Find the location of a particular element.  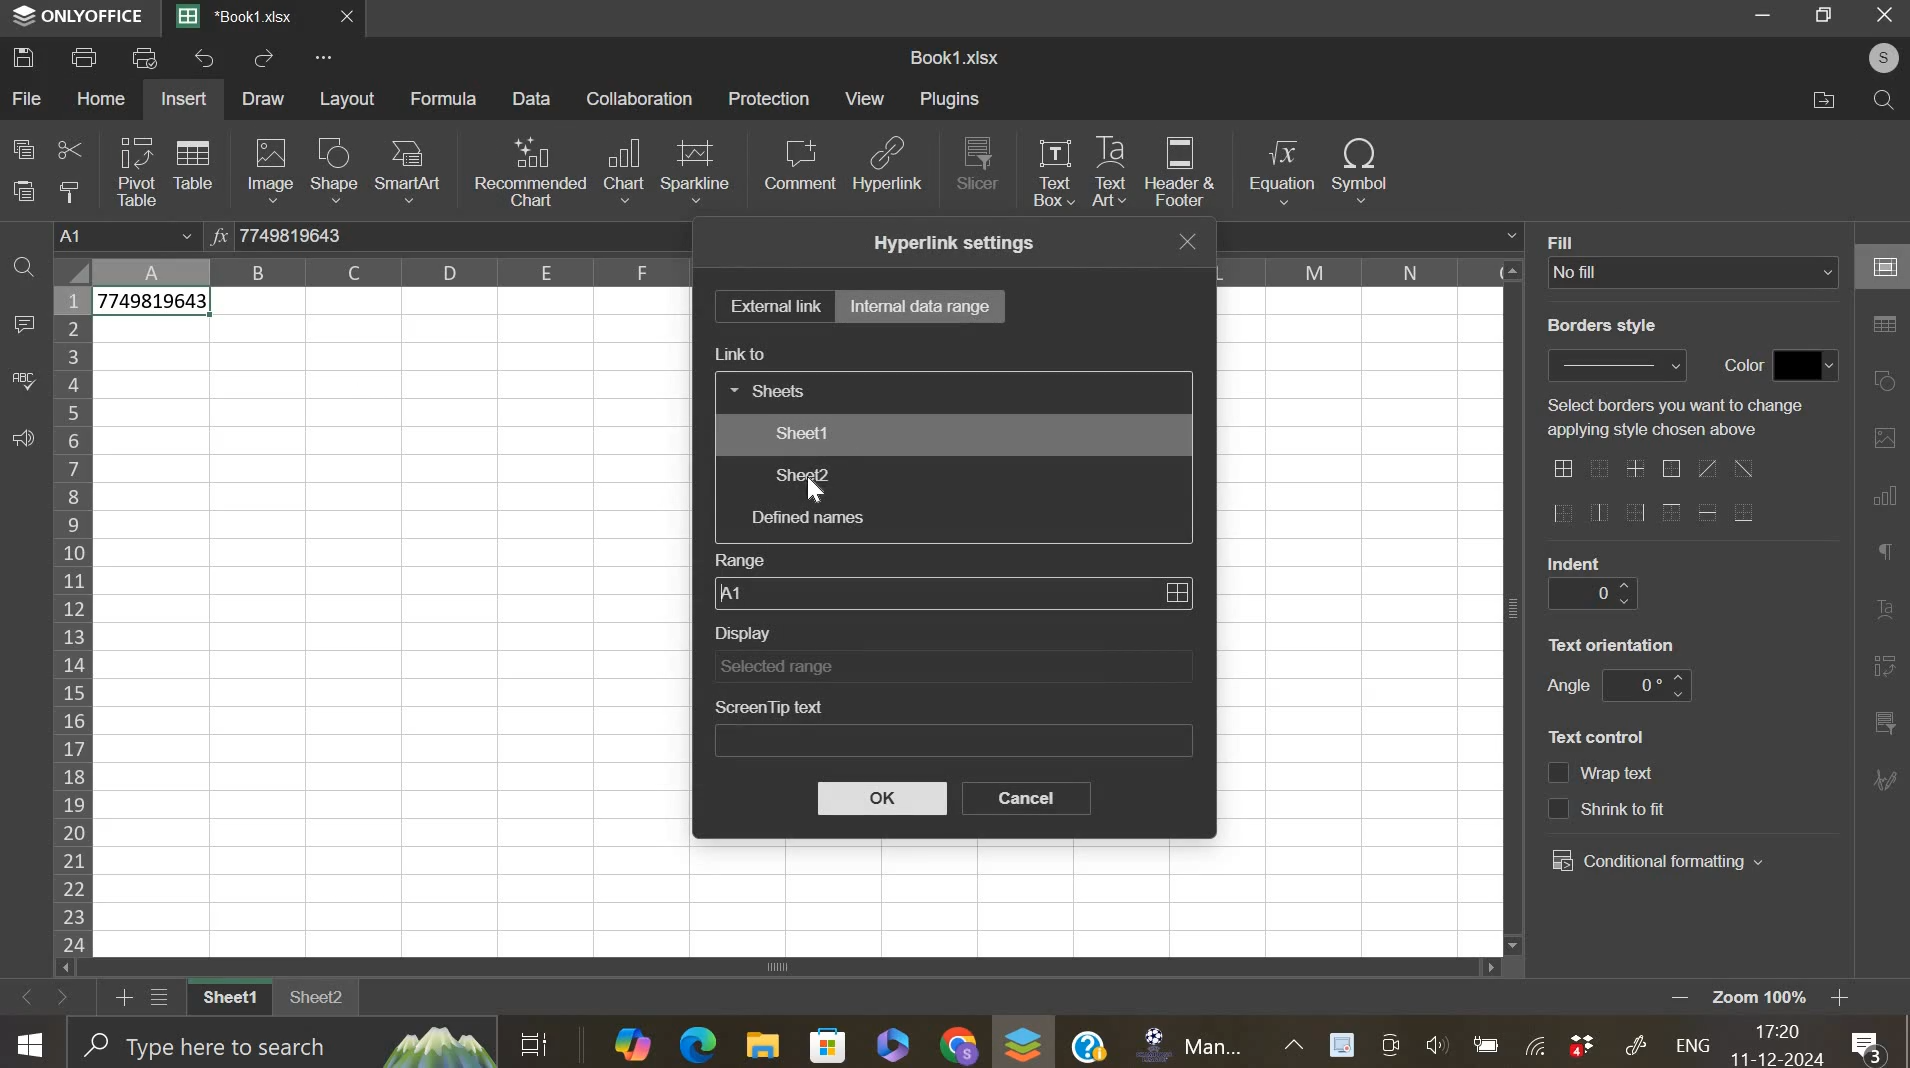

Minimize is located at coordinates (1766, 19).